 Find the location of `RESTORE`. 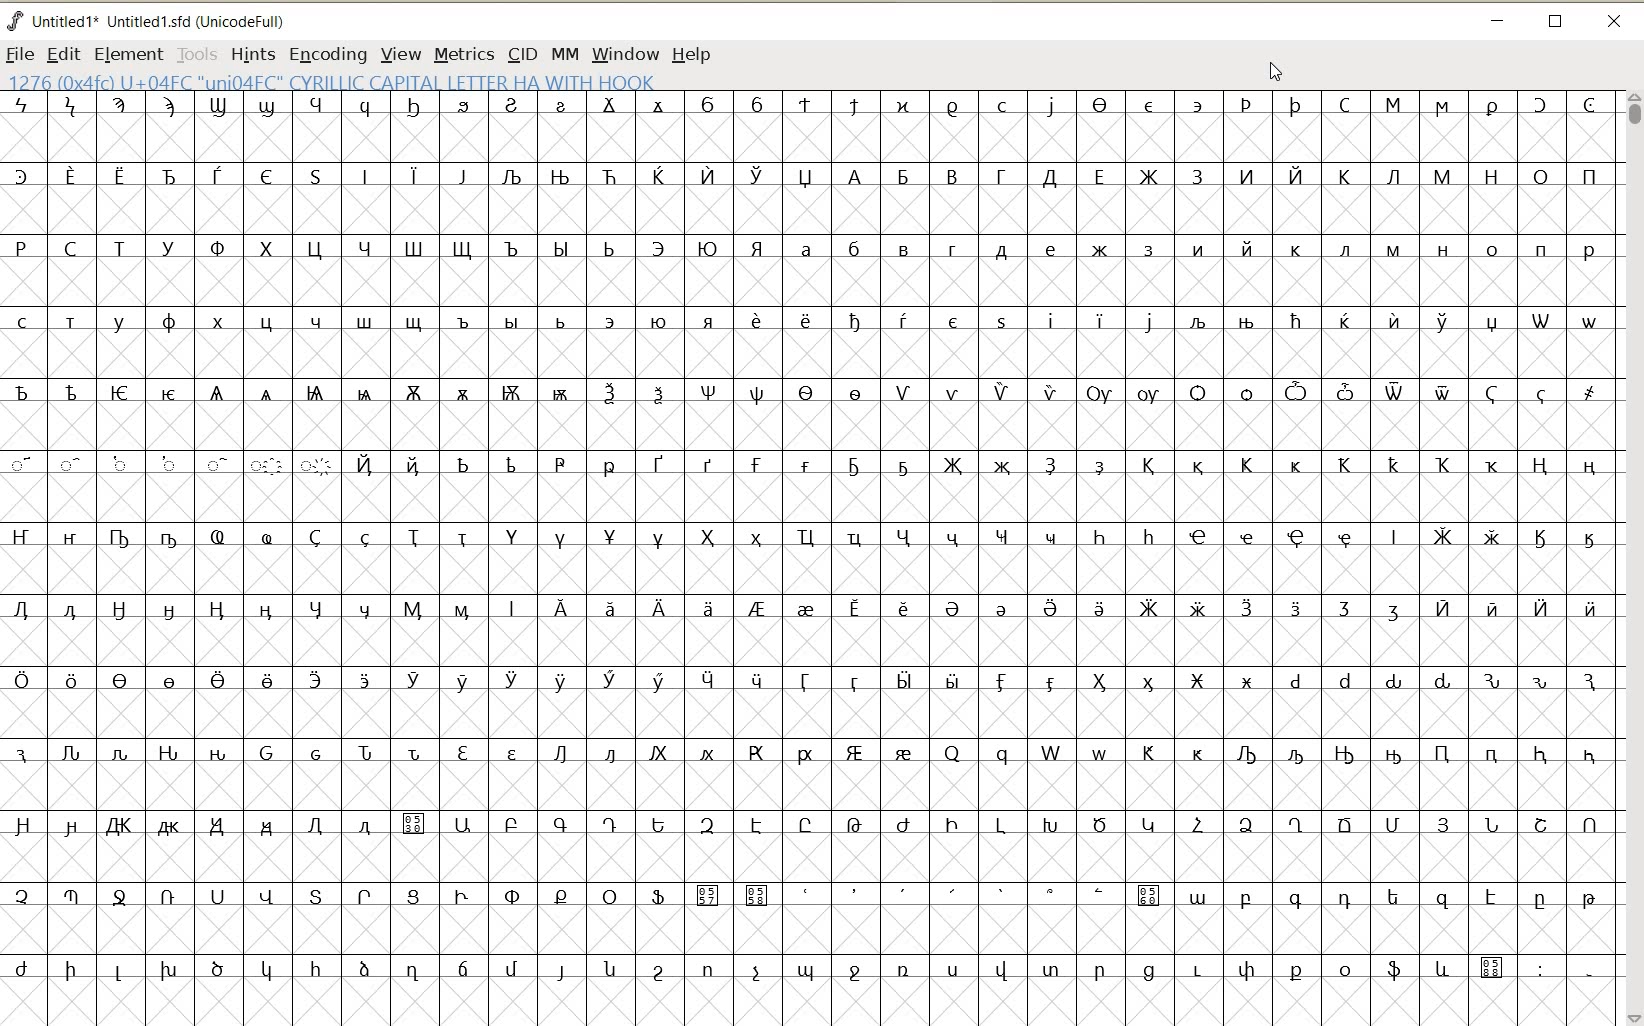

RESTORE is located at coordinates (1556, 23).